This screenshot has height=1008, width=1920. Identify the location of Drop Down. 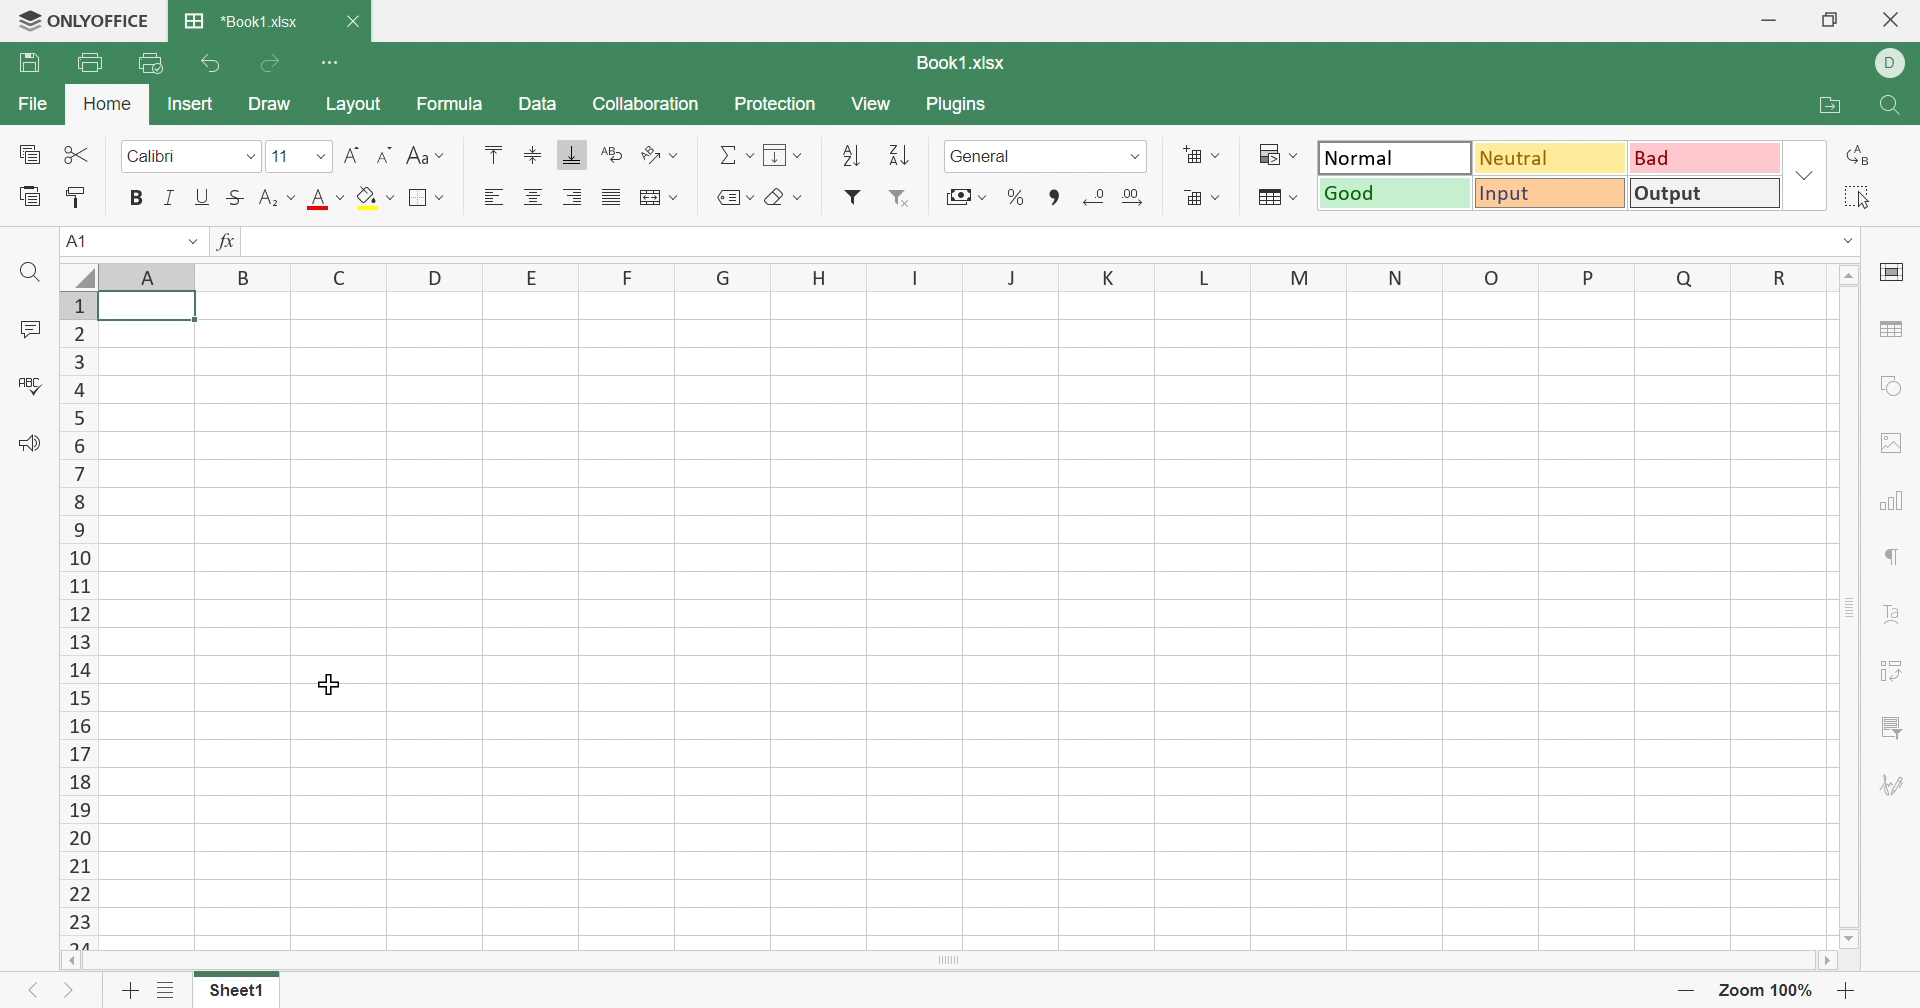
(340, 197).